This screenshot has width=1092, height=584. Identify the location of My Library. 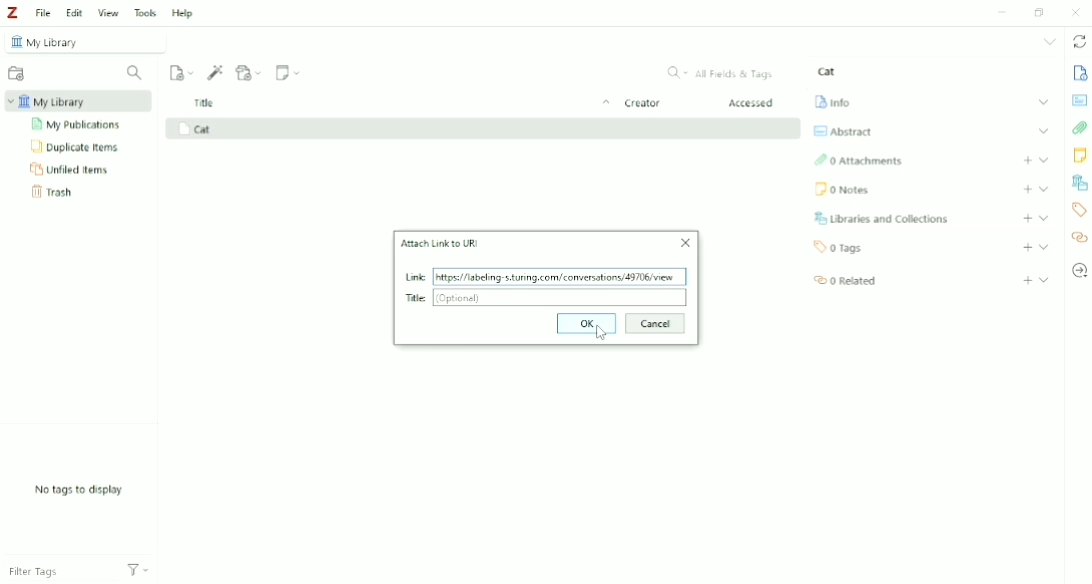
(79, 101).